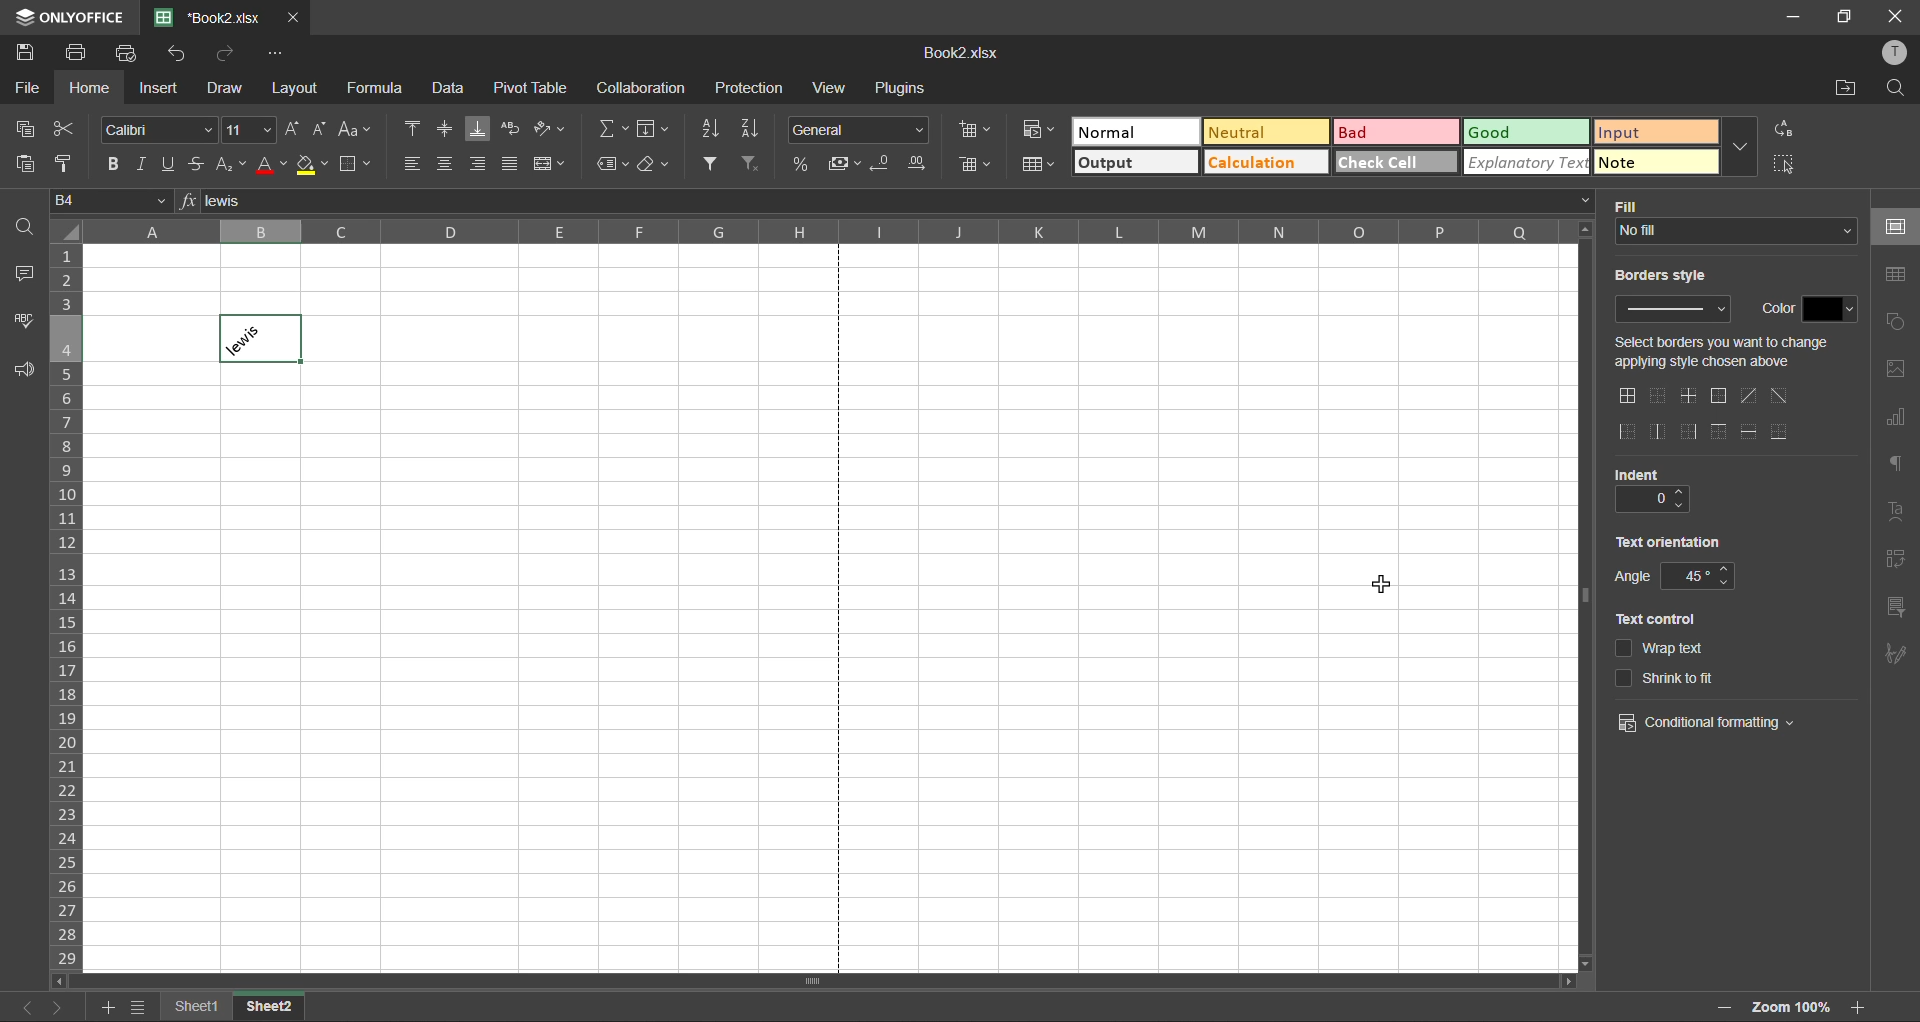  Describe the element at coordinates (835, 88) in the screenshot. I see `view` at that location.